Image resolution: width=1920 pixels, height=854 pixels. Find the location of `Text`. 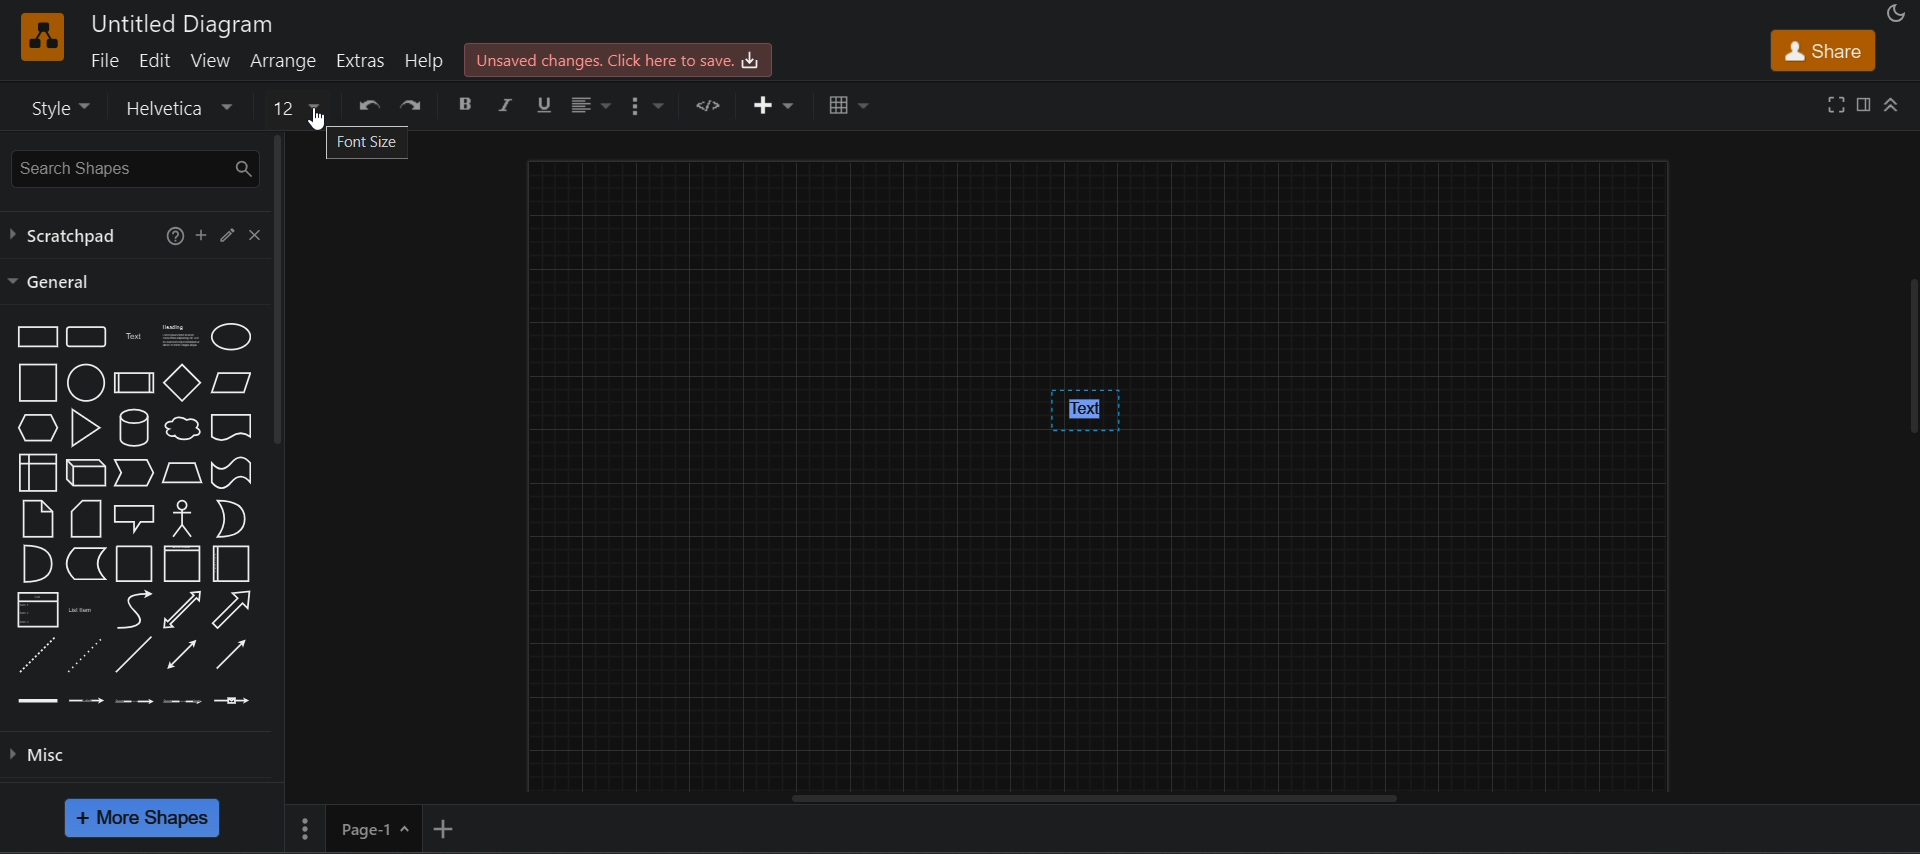

Text is located at coordinates (134, 337).